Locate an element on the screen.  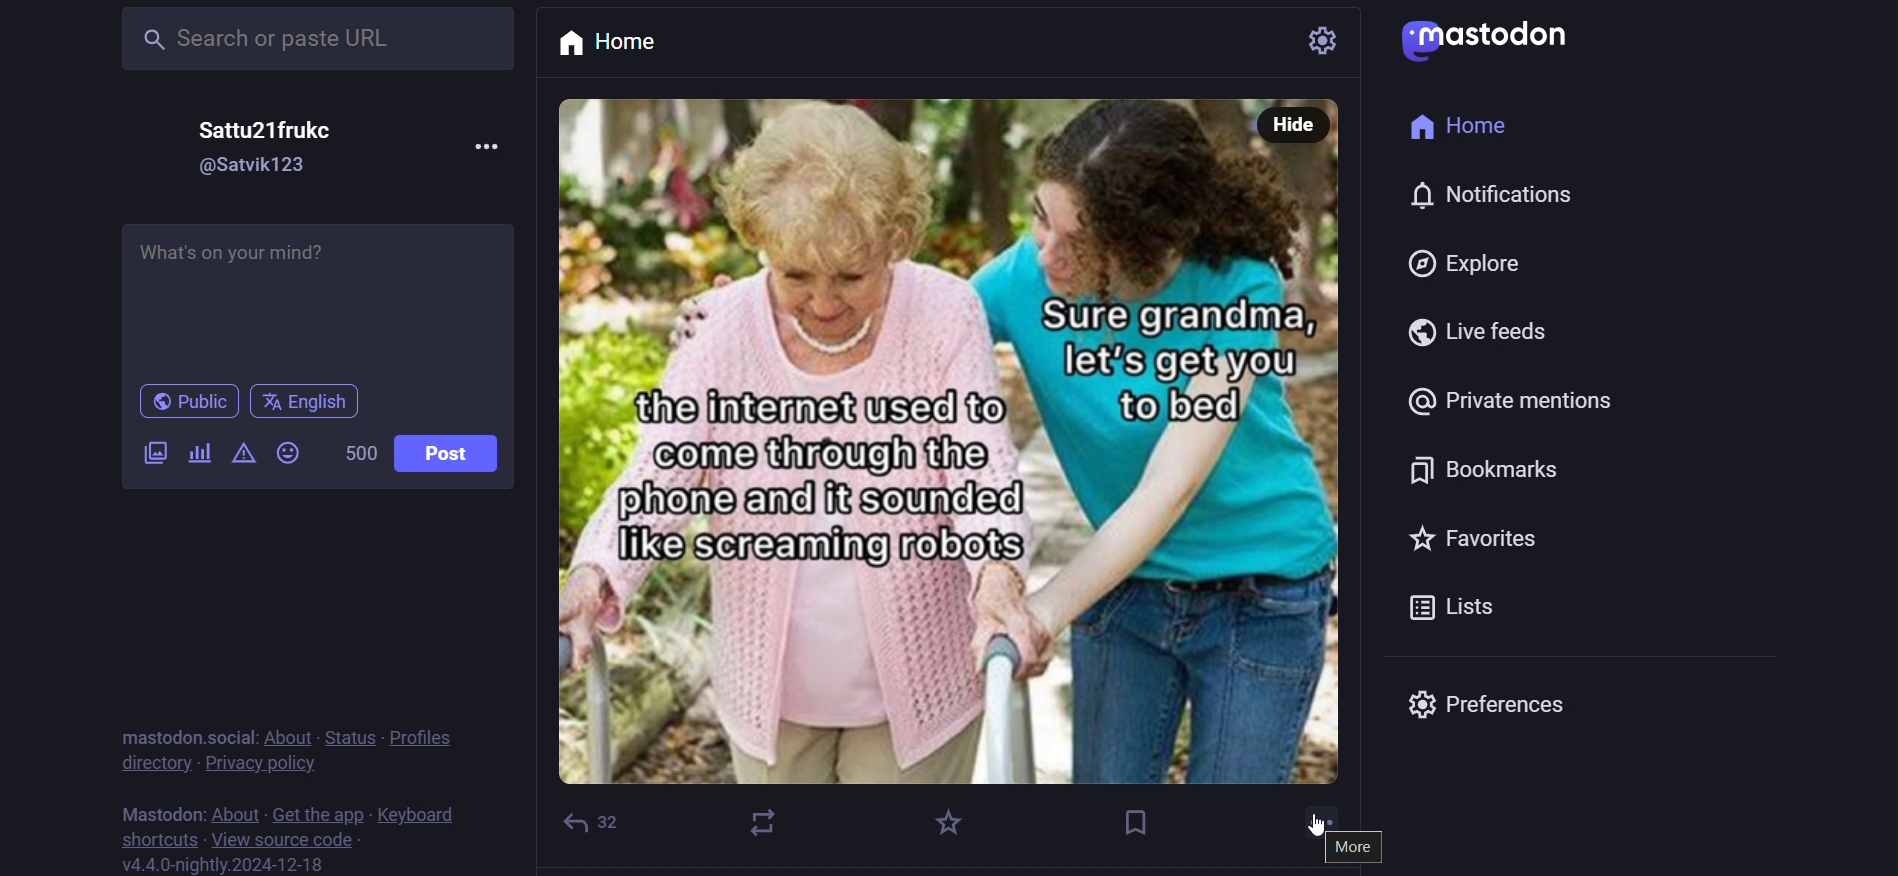
image is located at coordinates (958, 462).